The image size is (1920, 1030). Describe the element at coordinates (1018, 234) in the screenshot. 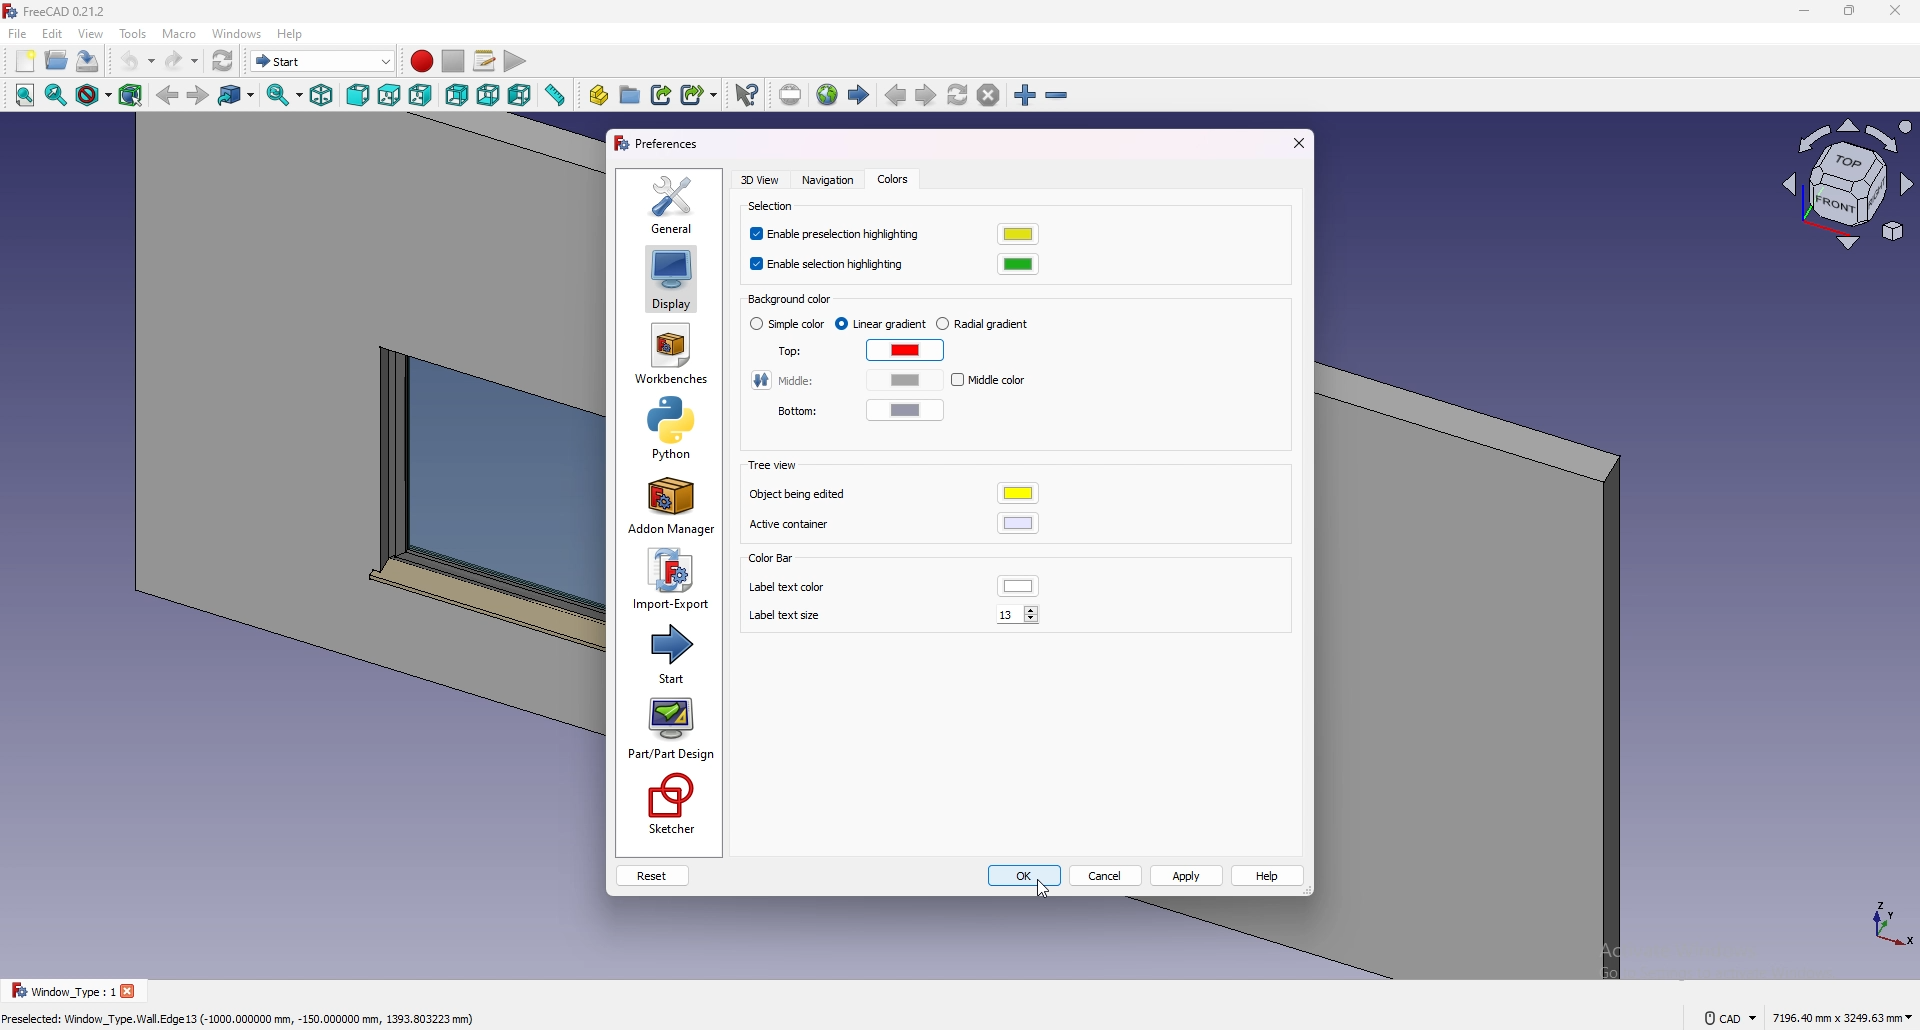

I see `preselection highlighting color` at that location.